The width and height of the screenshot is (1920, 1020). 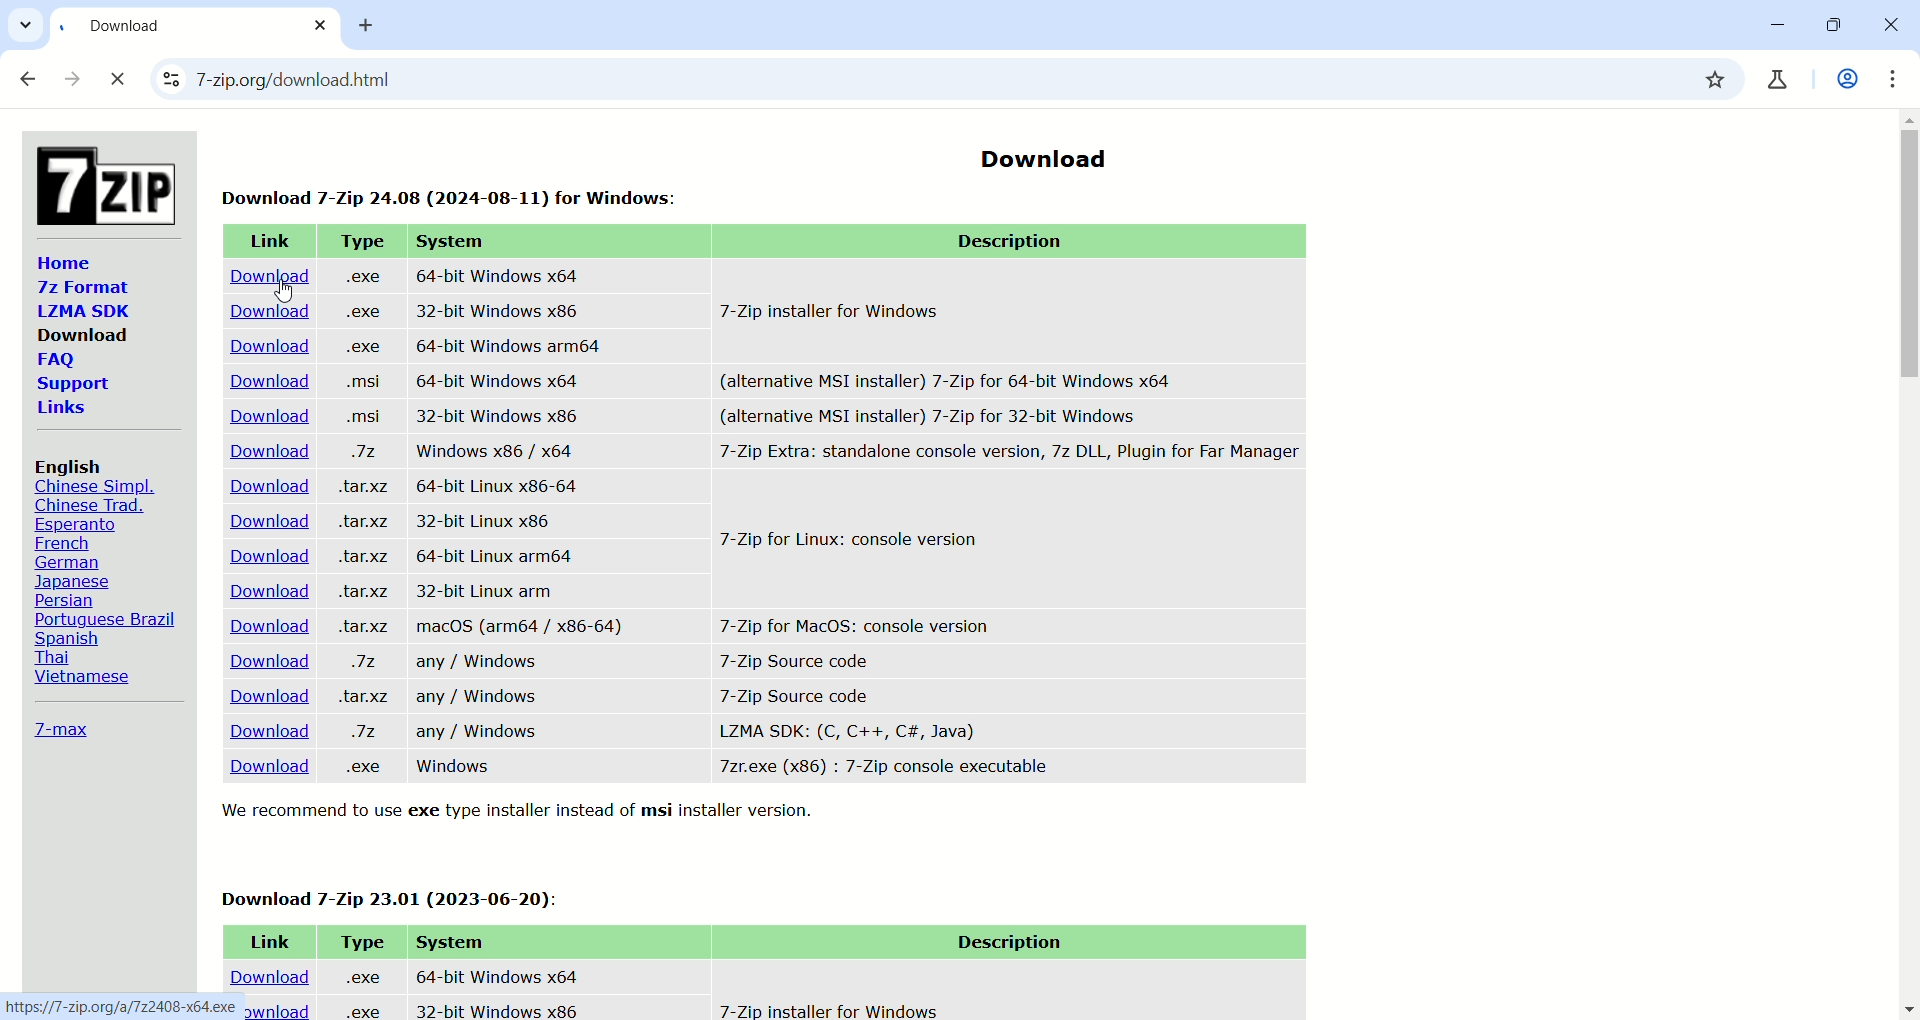 What do you see at coordinates (1829, 27) in the screenshot?
I see `maximize` at bounding box center [1829, 27].